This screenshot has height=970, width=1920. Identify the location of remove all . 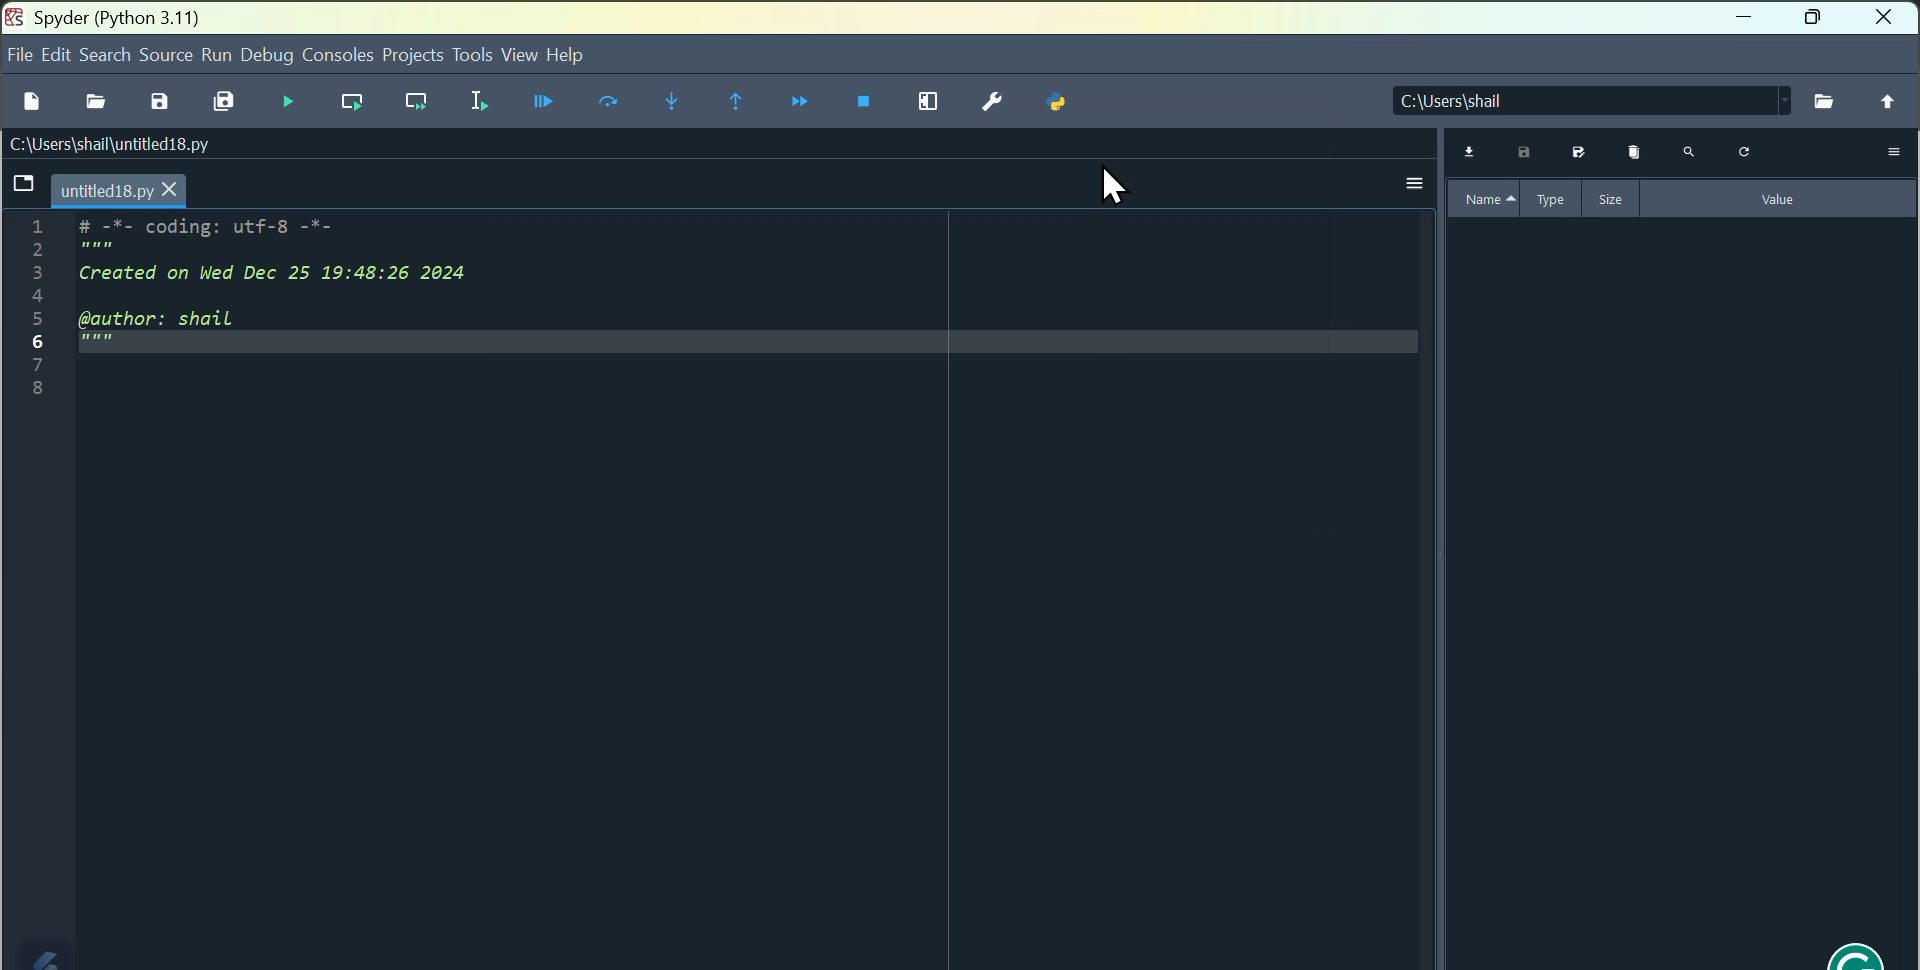
(1632, 150).